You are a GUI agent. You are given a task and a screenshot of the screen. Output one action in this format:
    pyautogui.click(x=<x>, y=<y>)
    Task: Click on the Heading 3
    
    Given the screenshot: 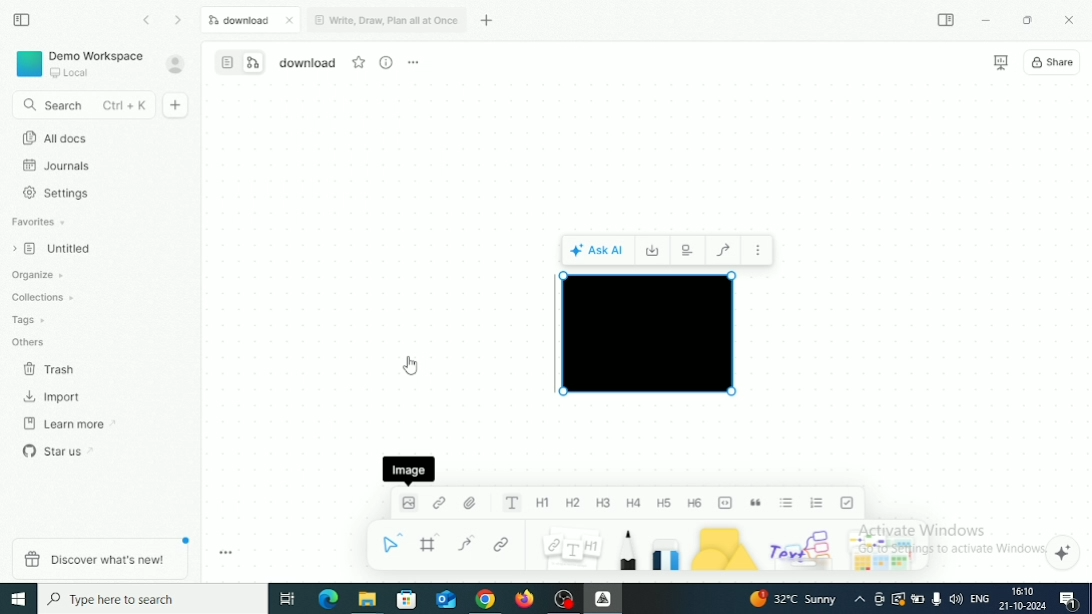 What is the action you would take?
    pyautogui.click(x=604, y=503)
    